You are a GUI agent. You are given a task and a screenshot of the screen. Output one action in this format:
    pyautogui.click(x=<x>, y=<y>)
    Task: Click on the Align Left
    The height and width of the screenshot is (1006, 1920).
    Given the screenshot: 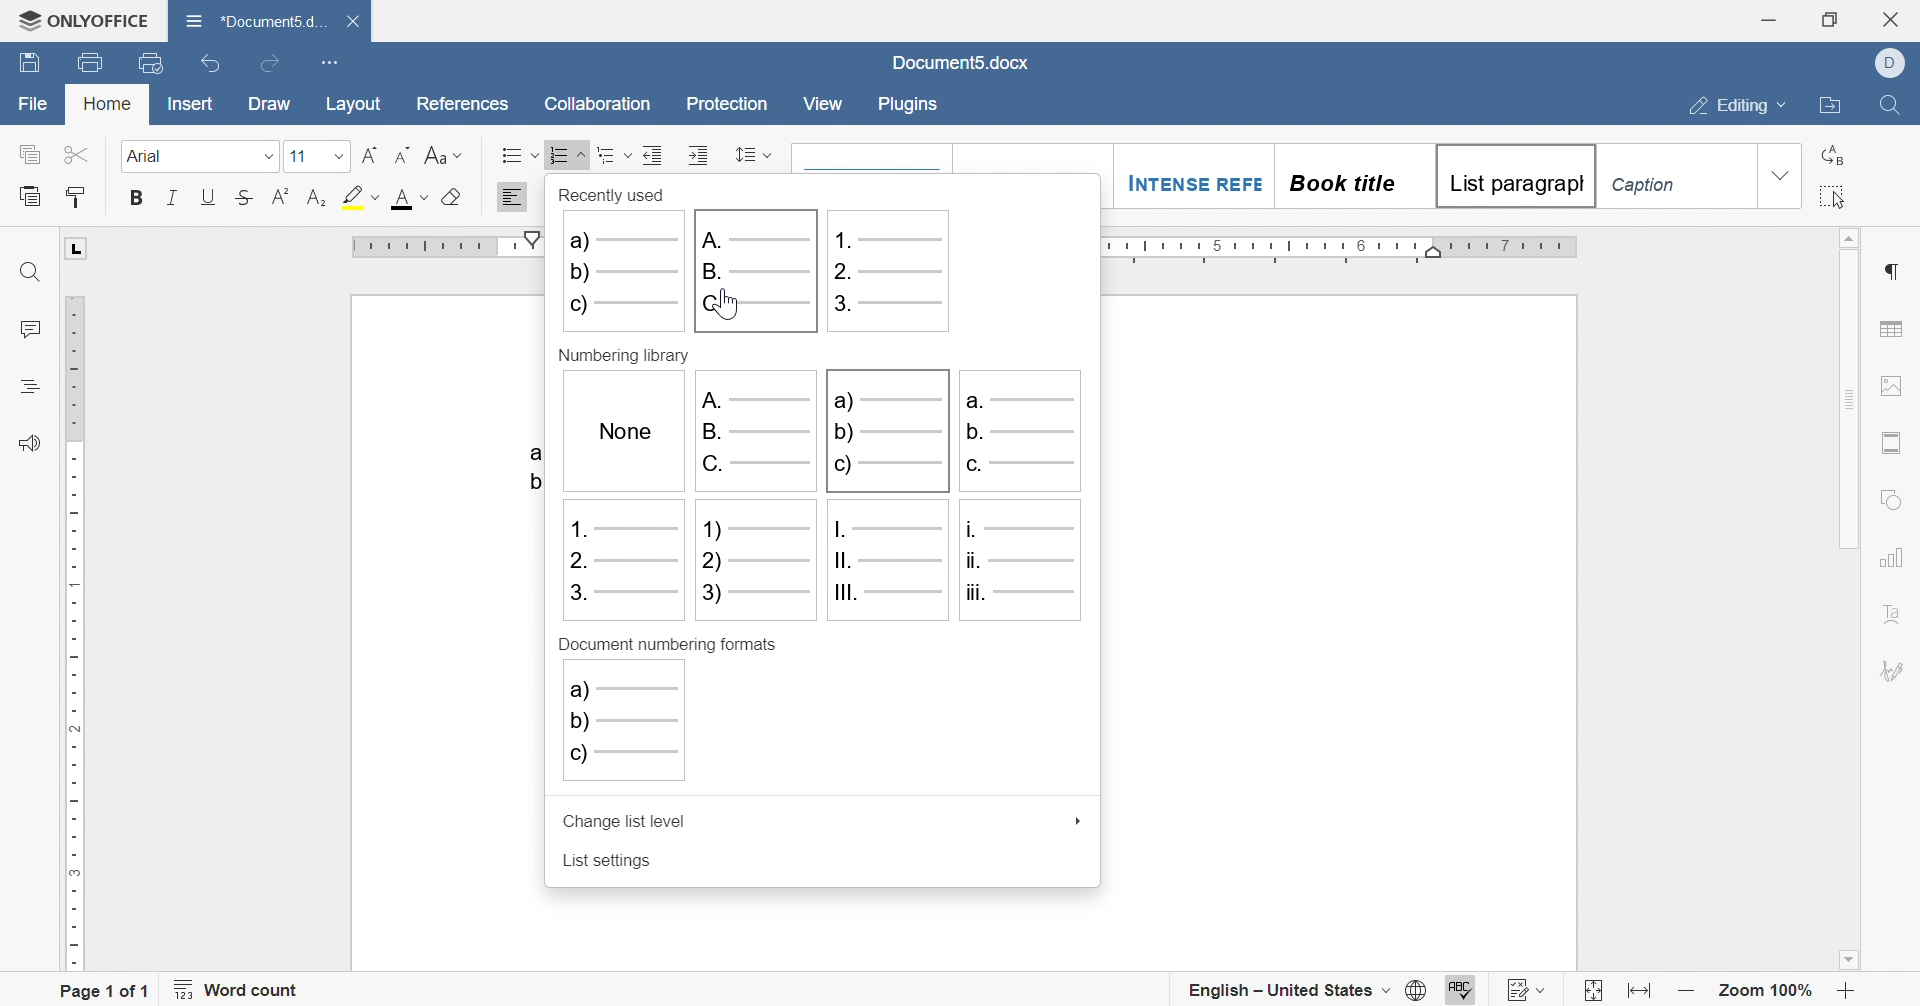 What is the action you would take?
    pyautogui.click(x=513, y=196)
    